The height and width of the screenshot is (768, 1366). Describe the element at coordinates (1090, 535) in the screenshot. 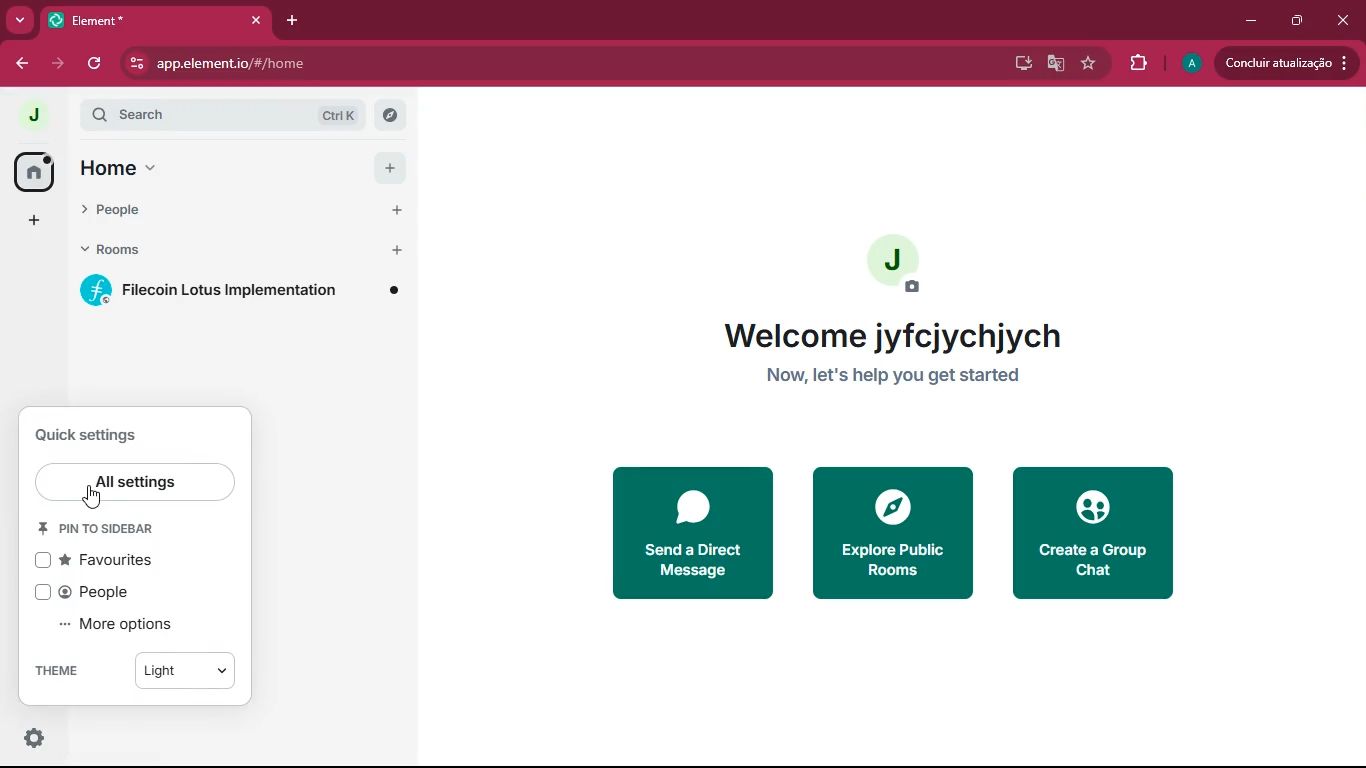

I see `create a group chat` at that location.